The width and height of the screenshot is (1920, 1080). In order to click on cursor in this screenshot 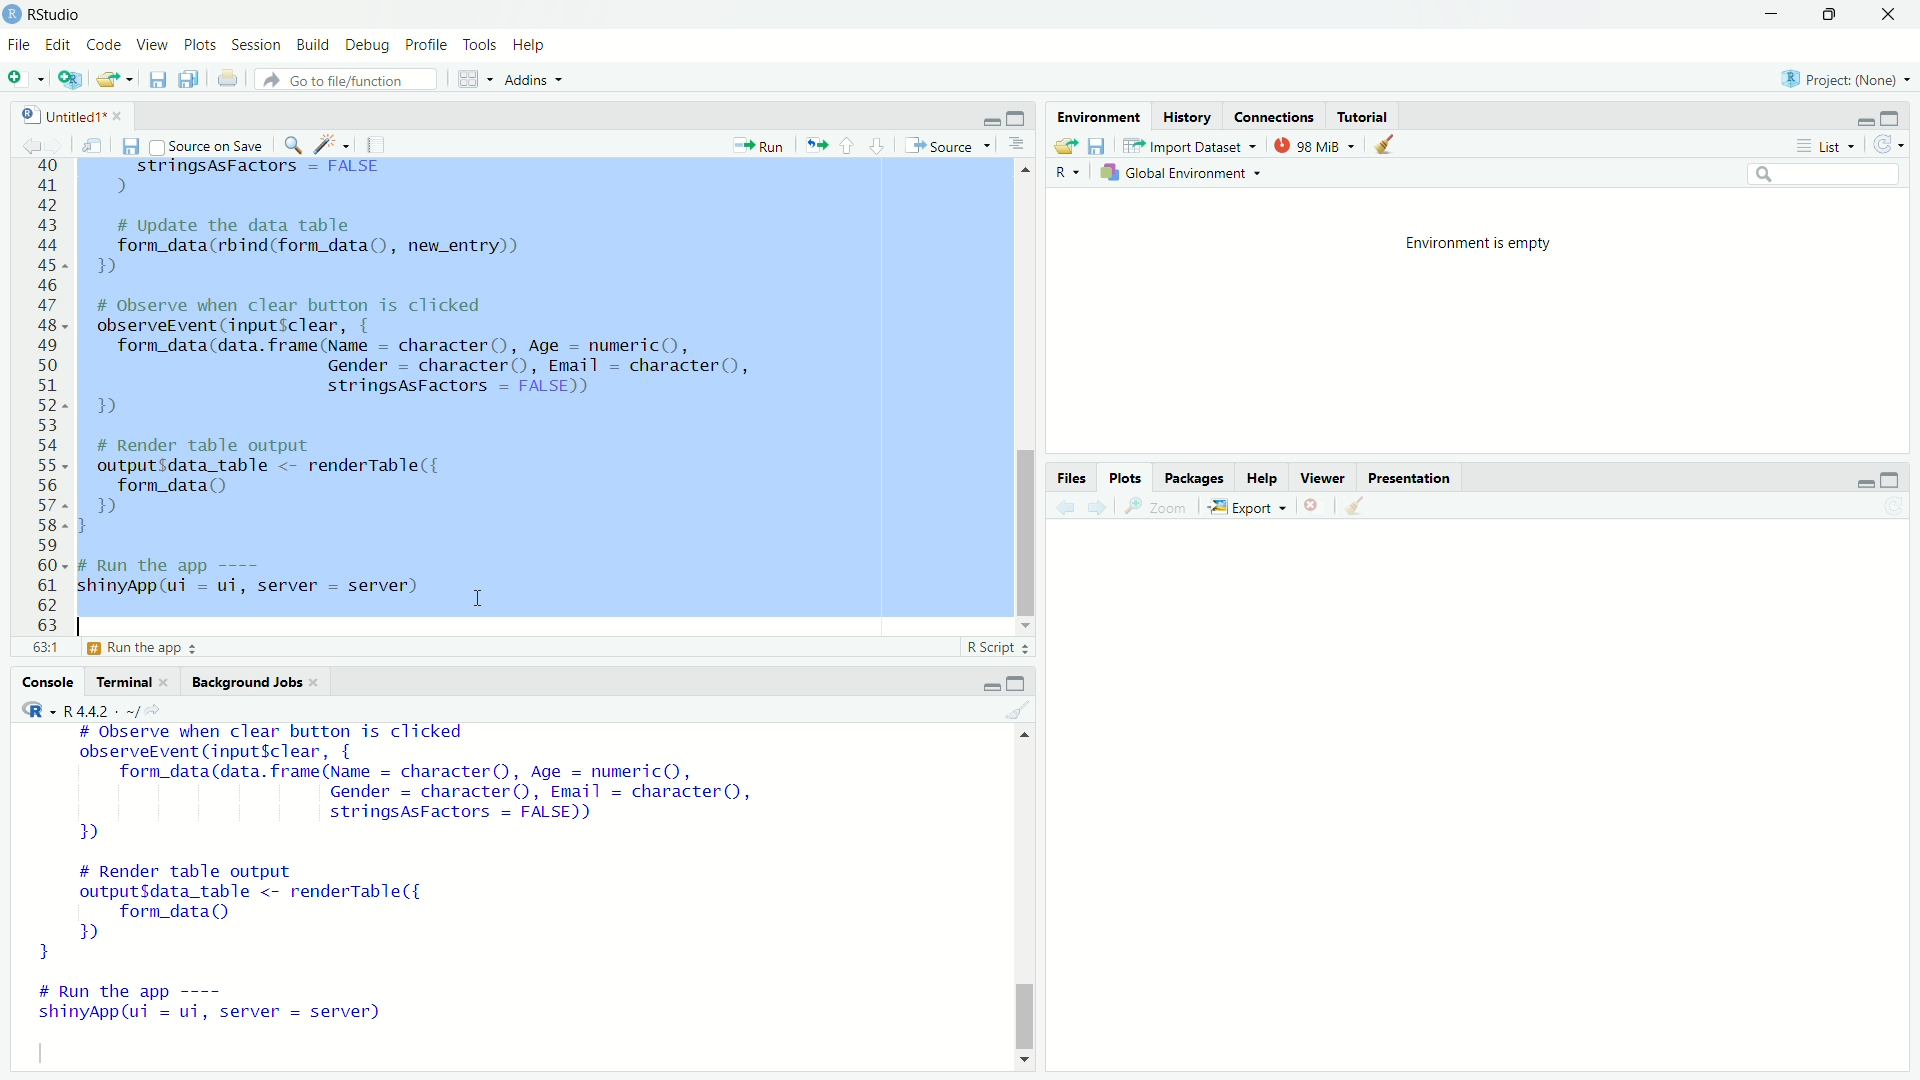, I will do `click(477, 601)`.